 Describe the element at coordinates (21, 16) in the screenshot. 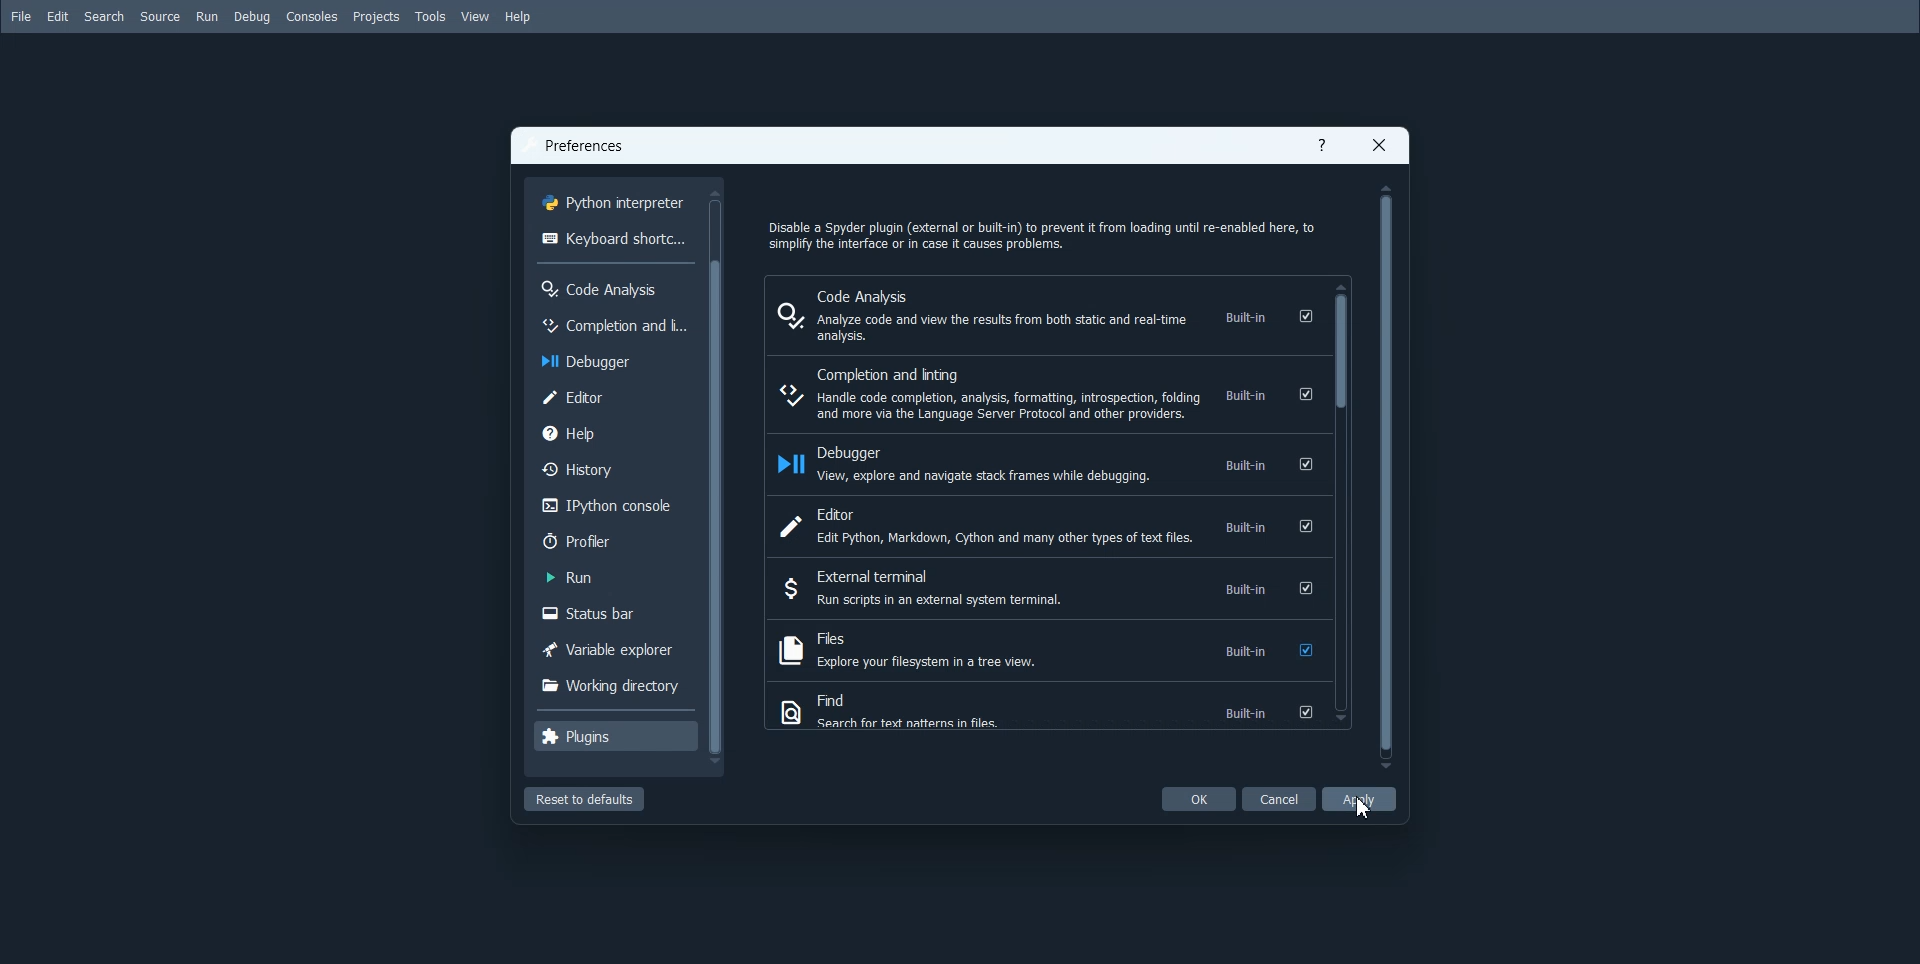

I see `File` at that location.